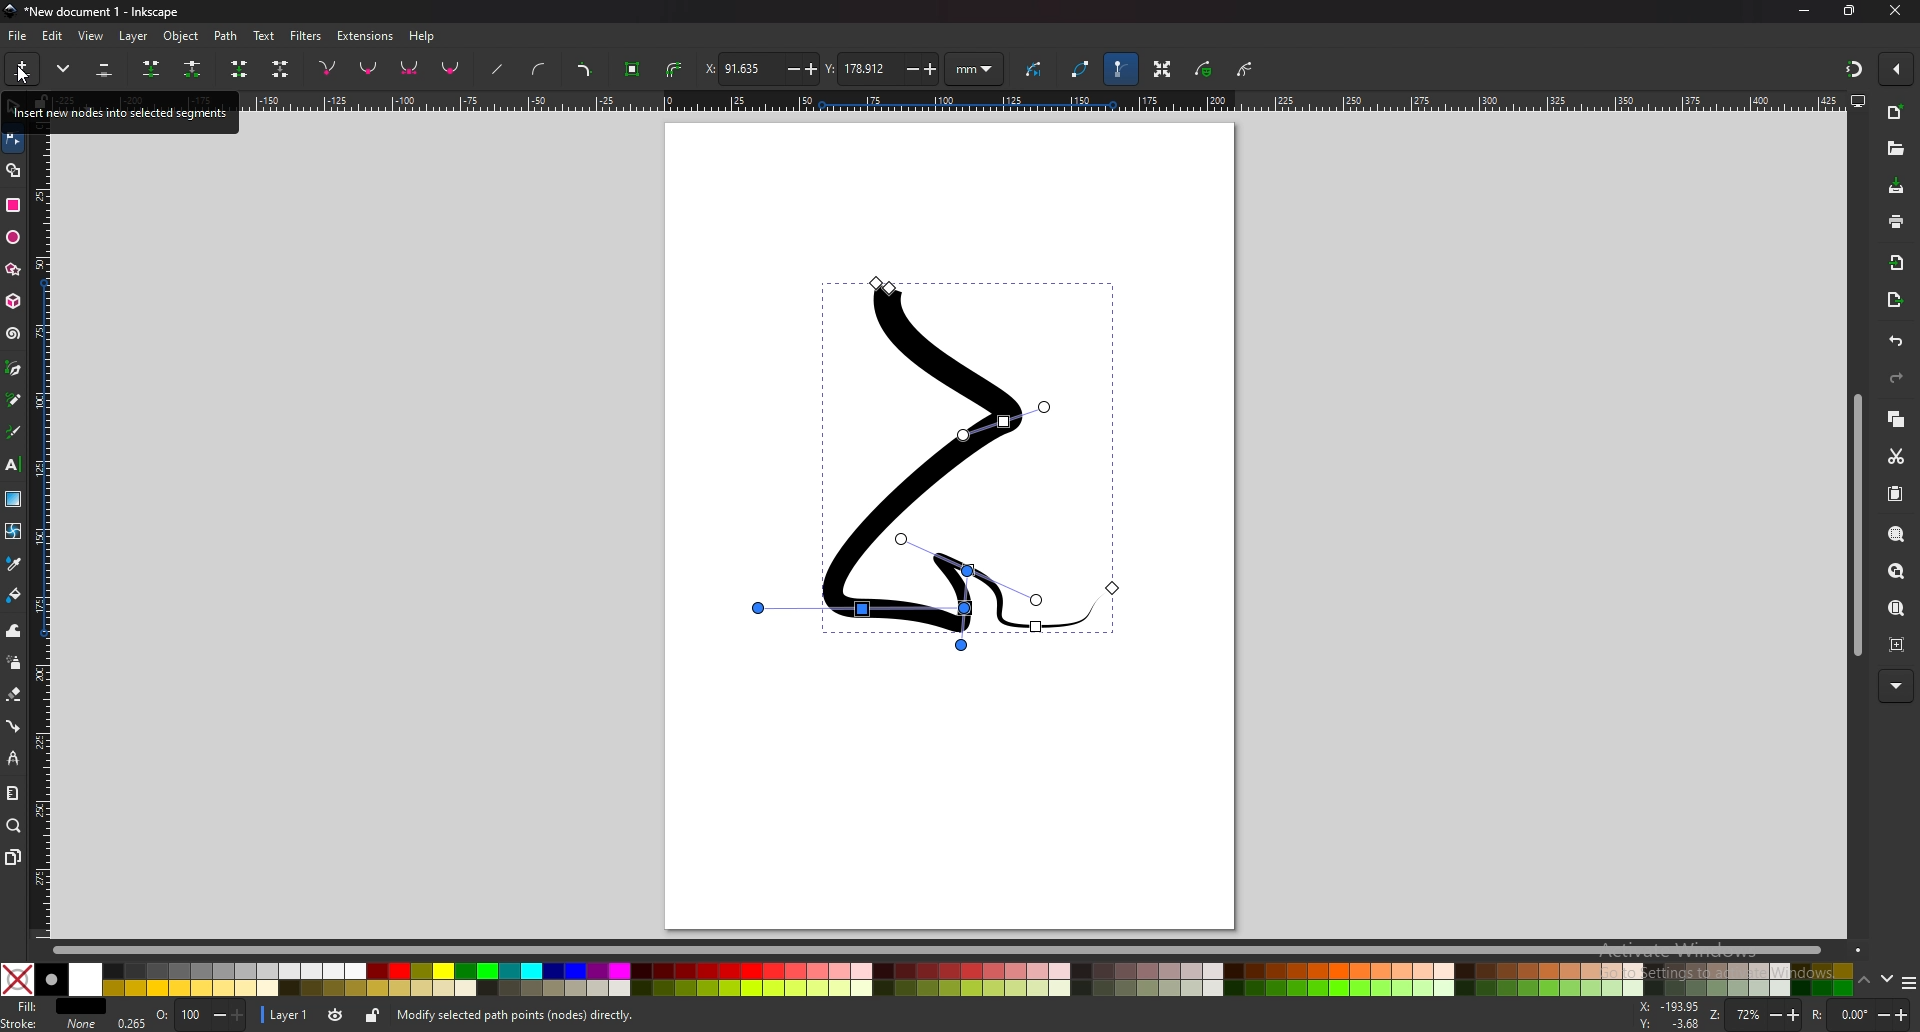 The width and height of the screenshot is (1920, 1032). What do you see at coordinates (15, 827) in the screenshot?
I see `zoom` at bounding box center [15, 827].